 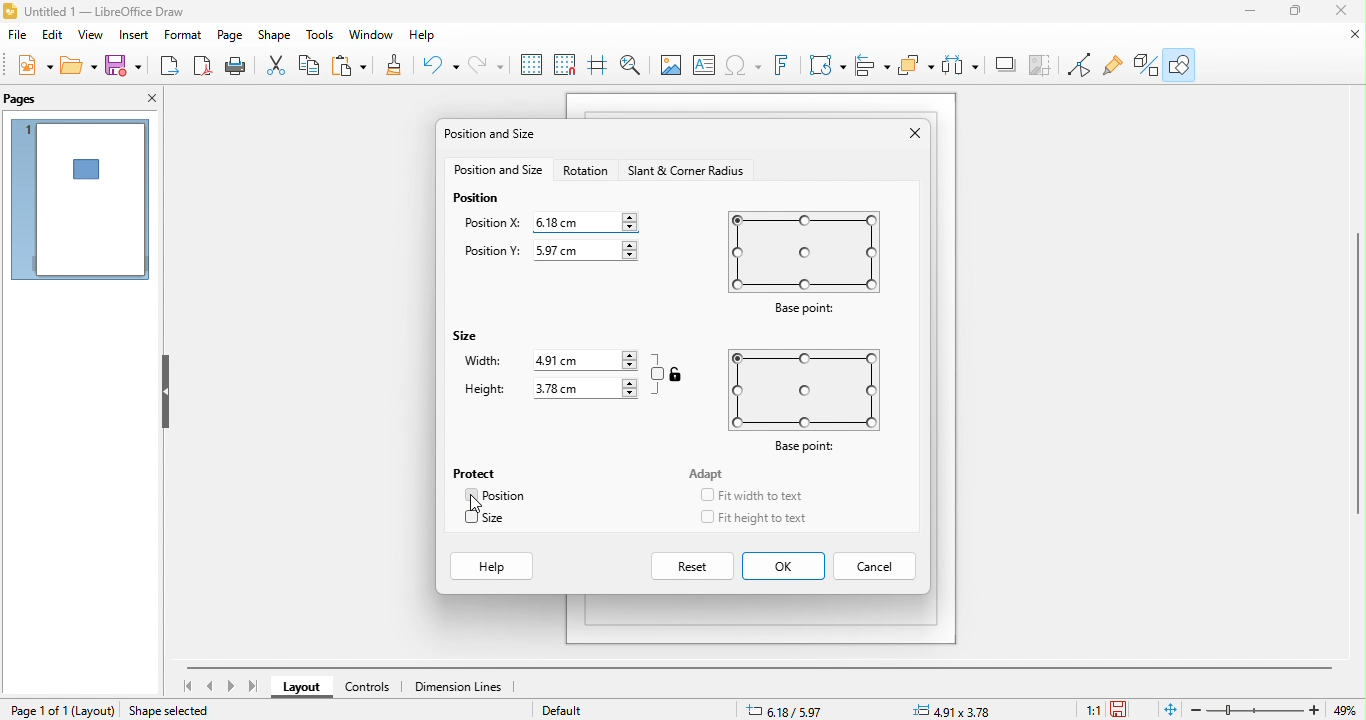 I want to click on open, so click(x=79, y=64).